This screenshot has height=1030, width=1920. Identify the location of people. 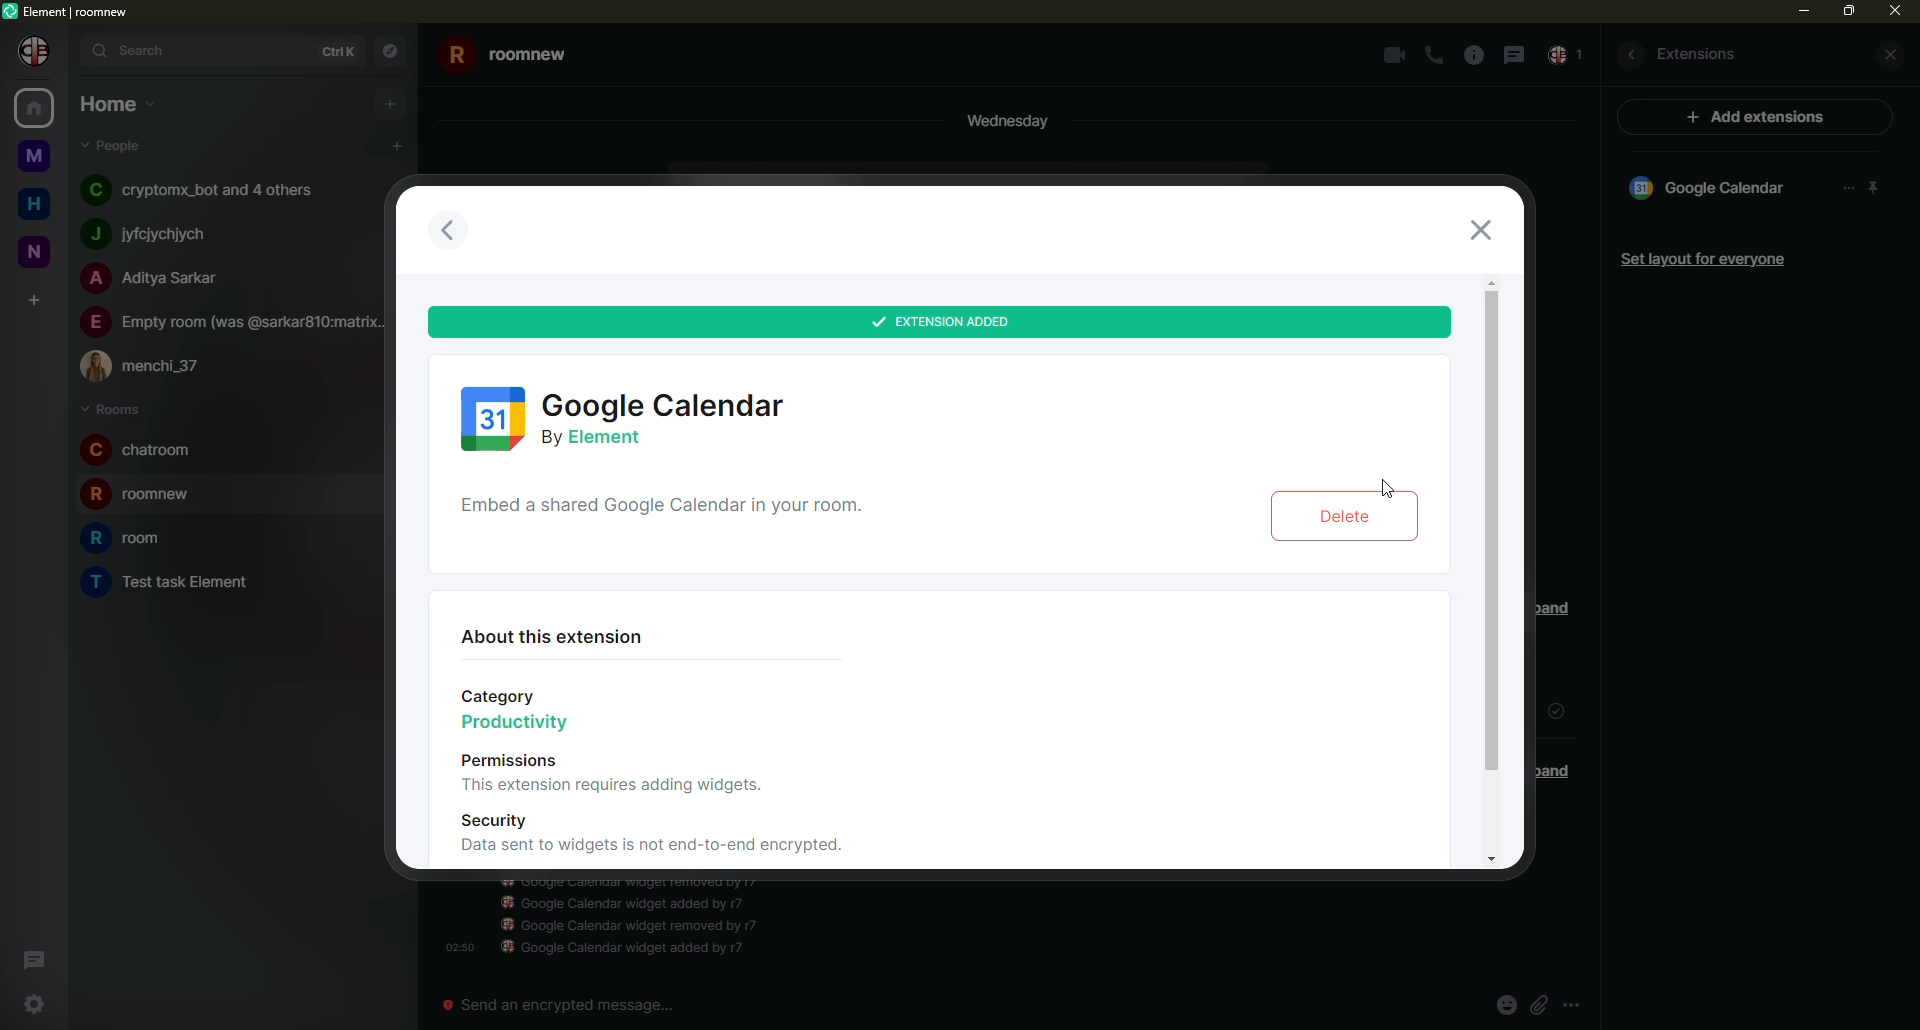
(150, 365).